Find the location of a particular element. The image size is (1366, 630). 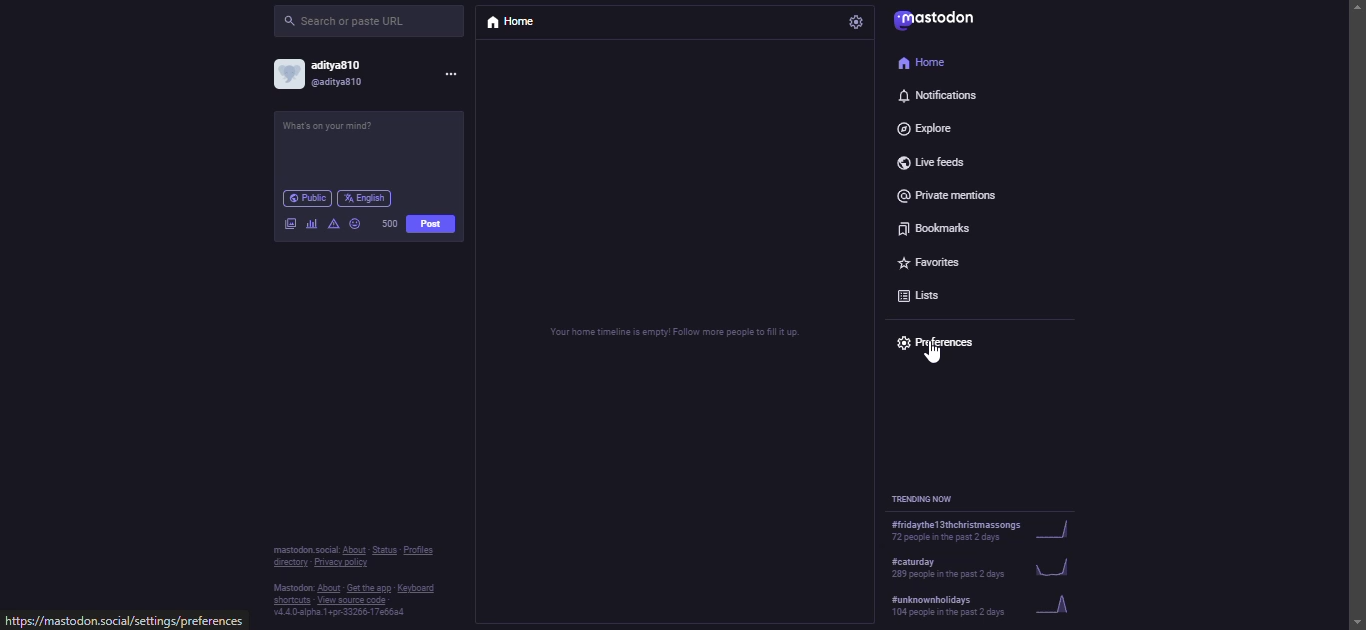

bookmarks is located at coordinates (933, 225).